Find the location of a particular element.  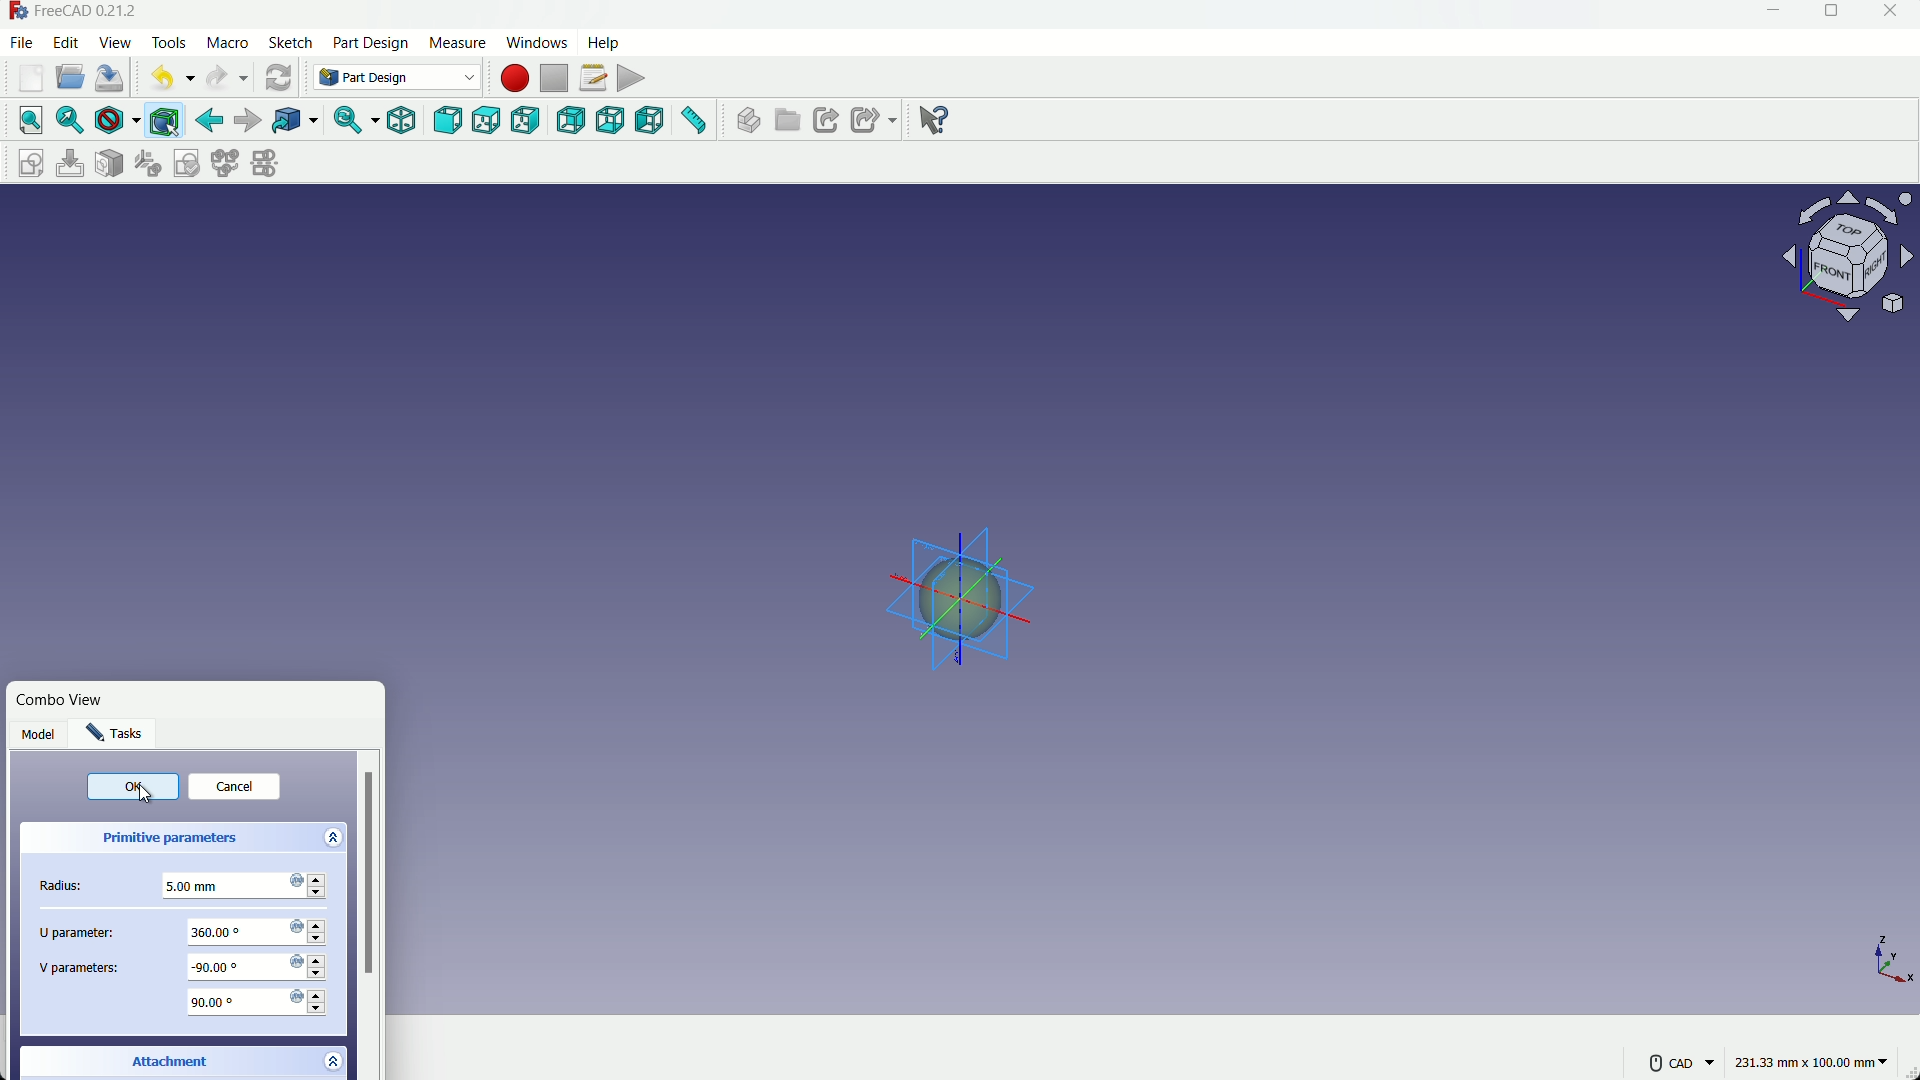

edit  is located at coordinates (66, 41).